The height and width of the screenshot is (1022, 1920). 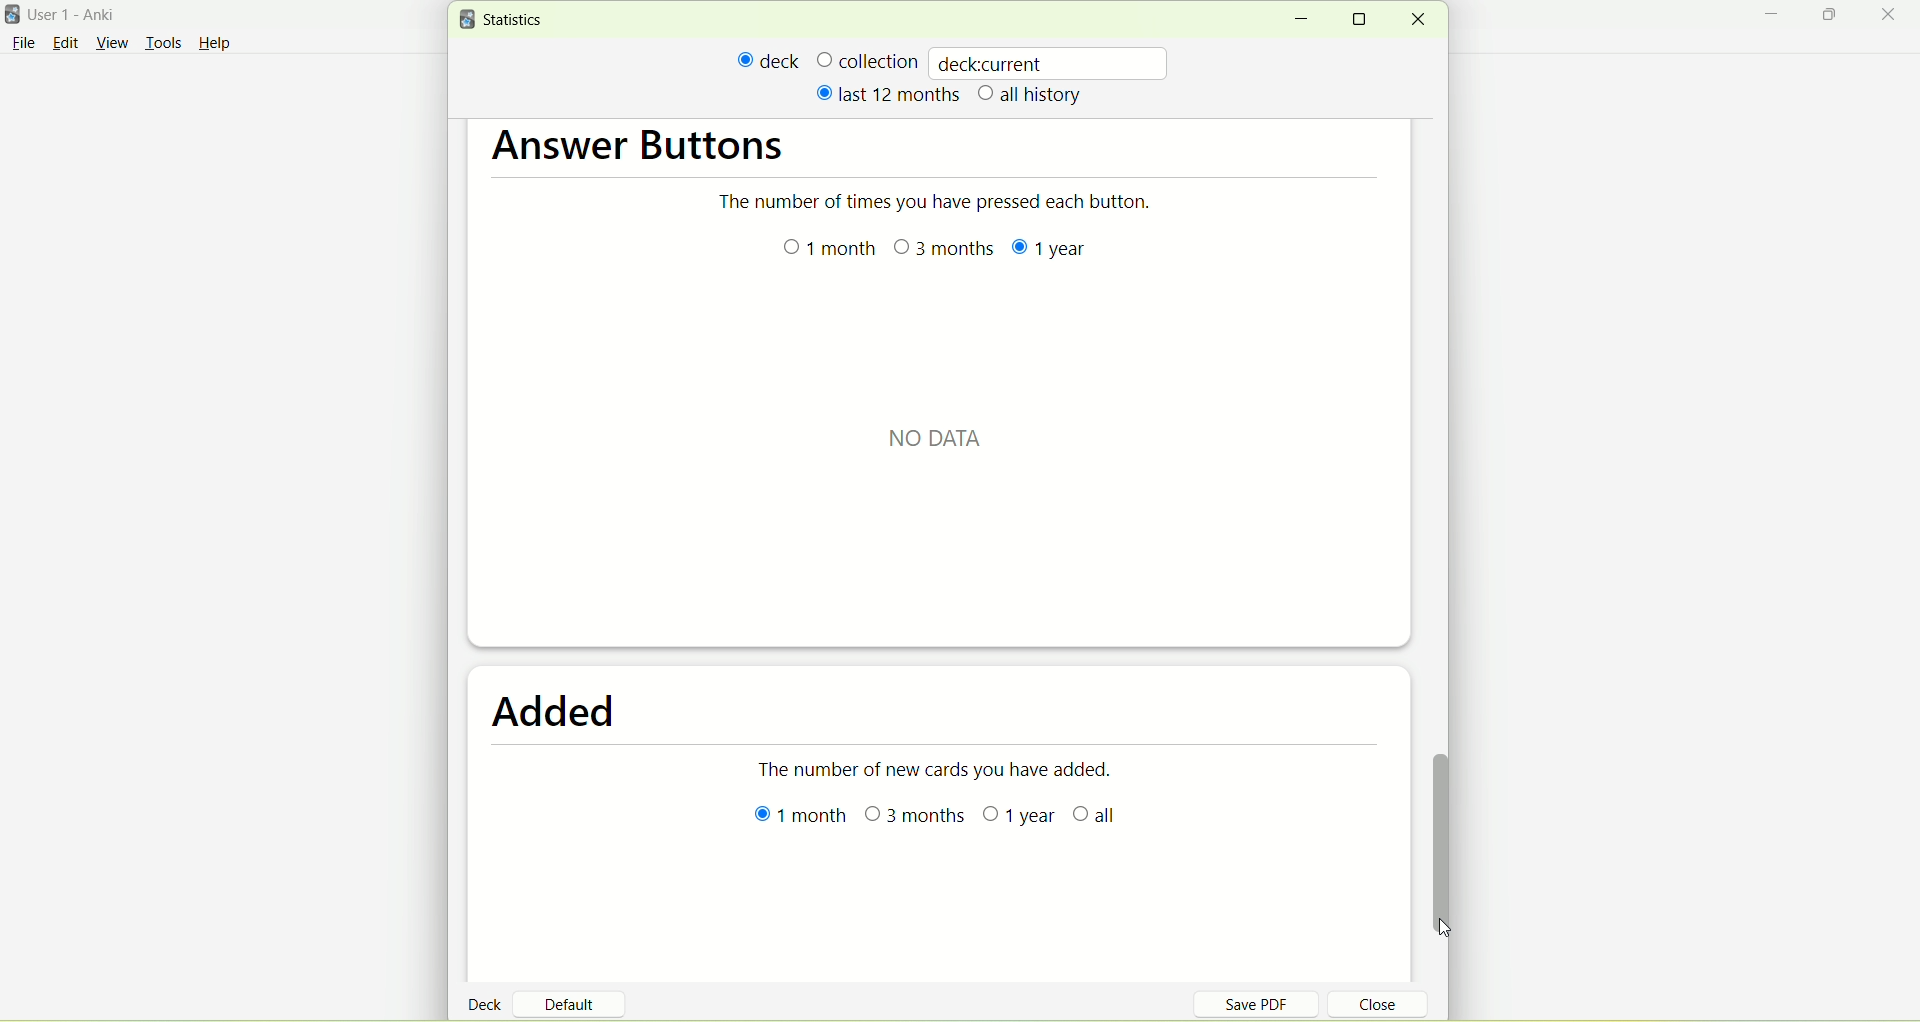 What do you see at coordinates (769, 60) in the screenshot?
I see `deck` at bounding box center [769, 60].